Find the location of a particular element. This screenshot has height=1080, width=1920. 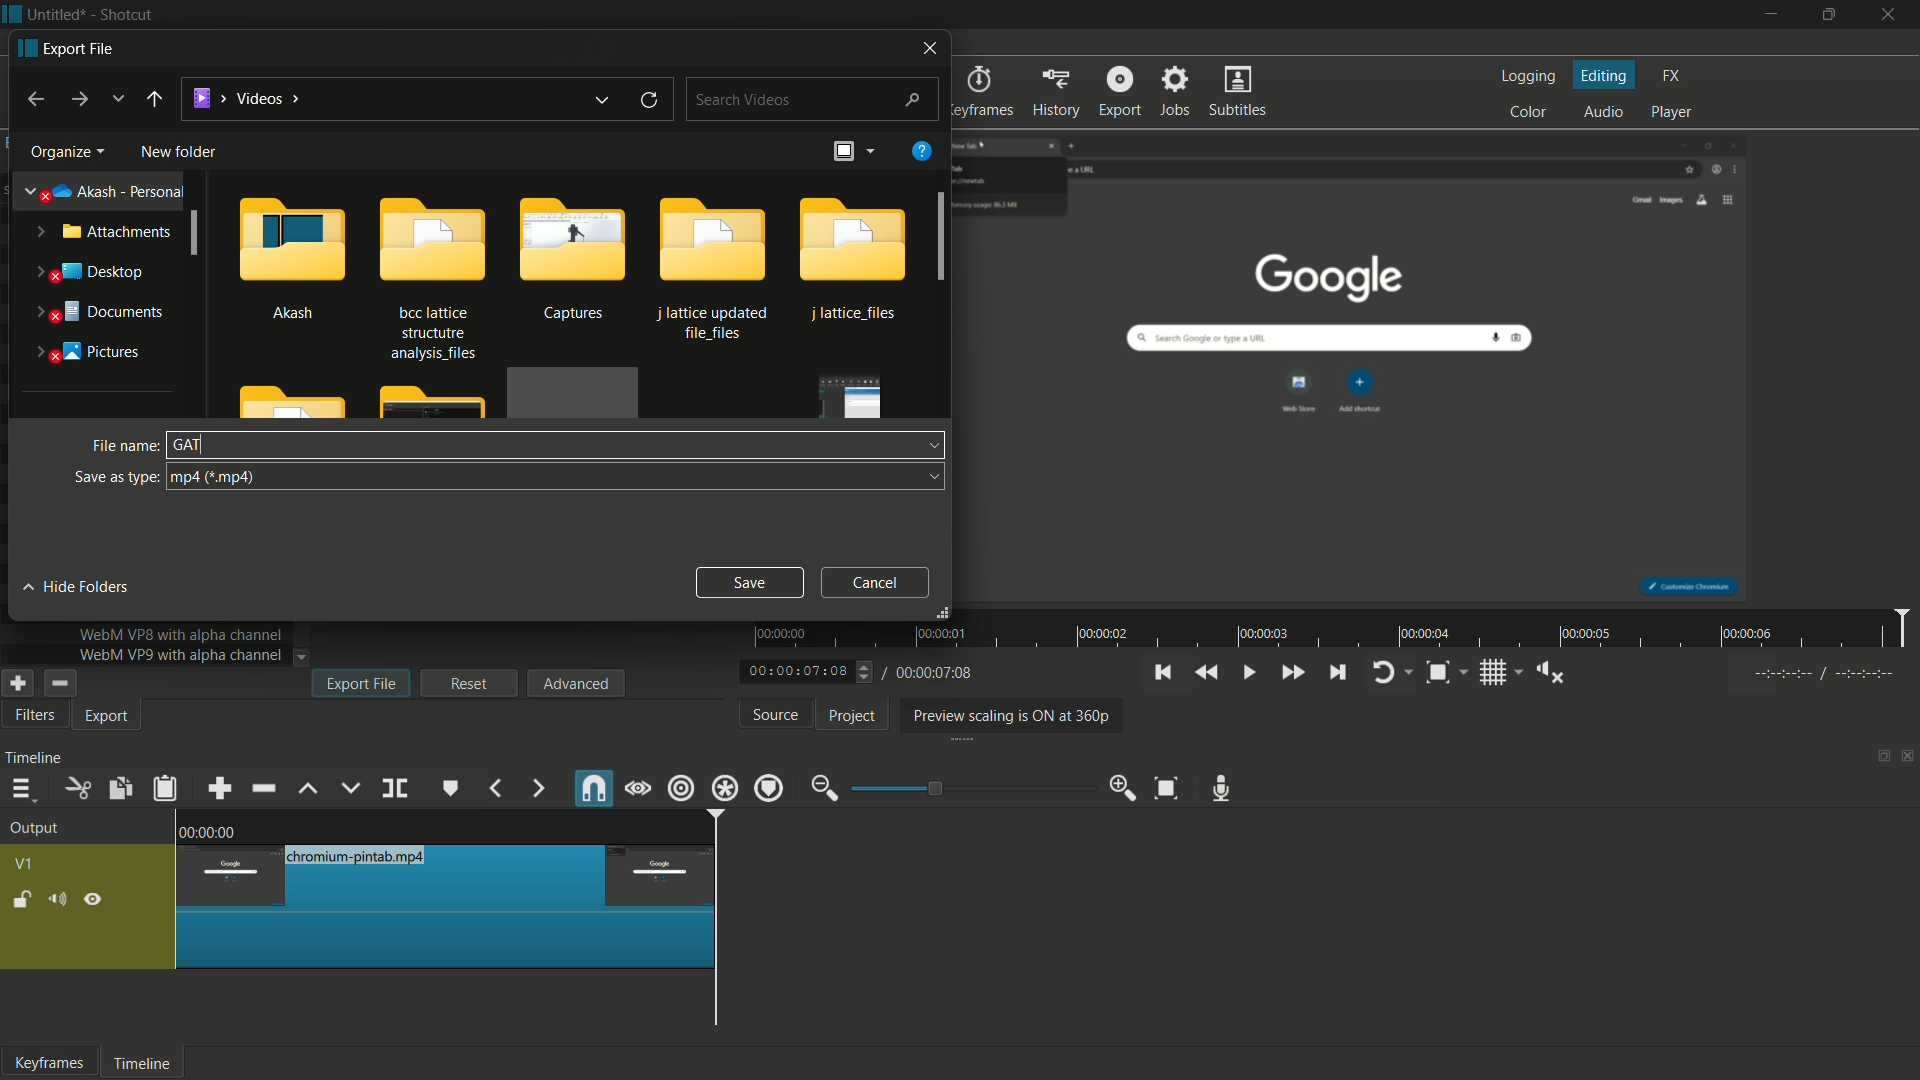

minimize is located at coordinates (1771, 15).